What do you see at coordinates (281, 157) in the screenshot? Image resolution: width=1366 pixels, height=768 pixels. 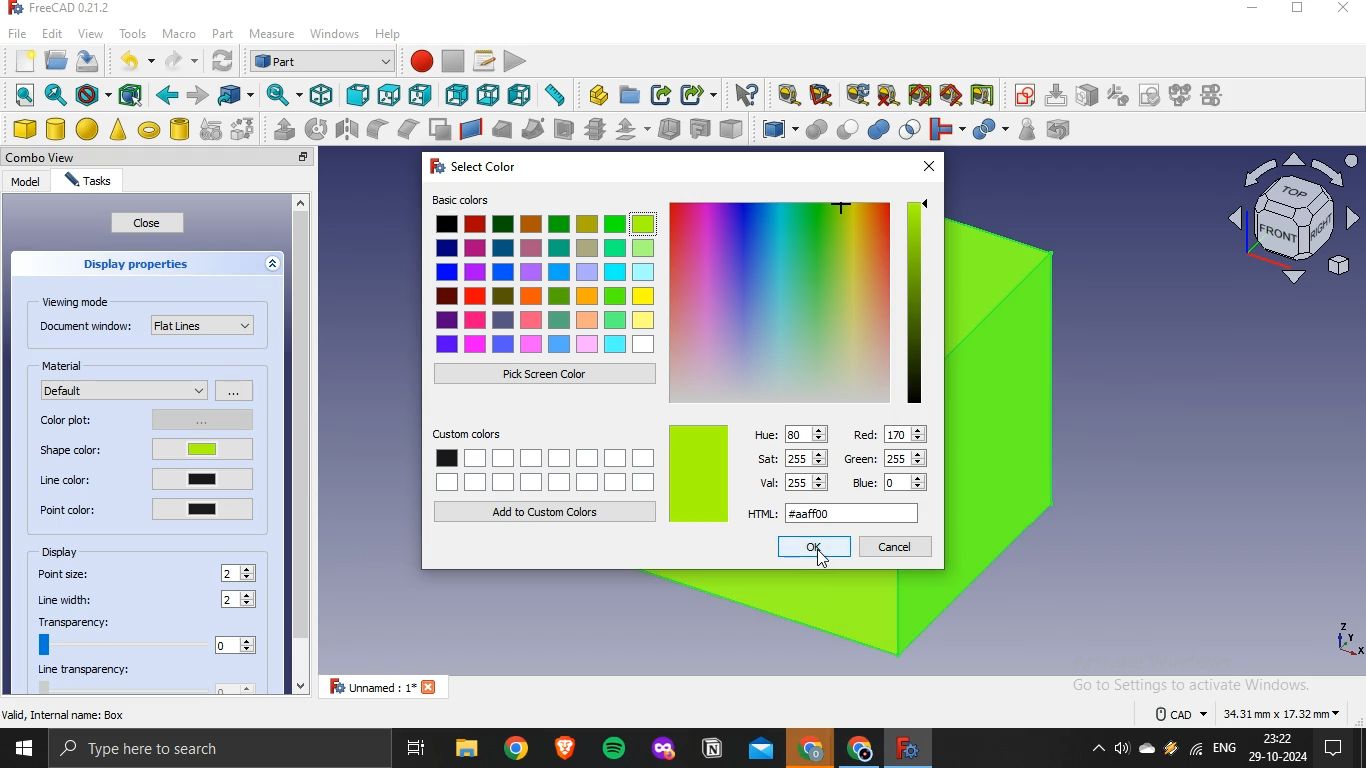 I see `restore tab` at bounding box center [281, 157].